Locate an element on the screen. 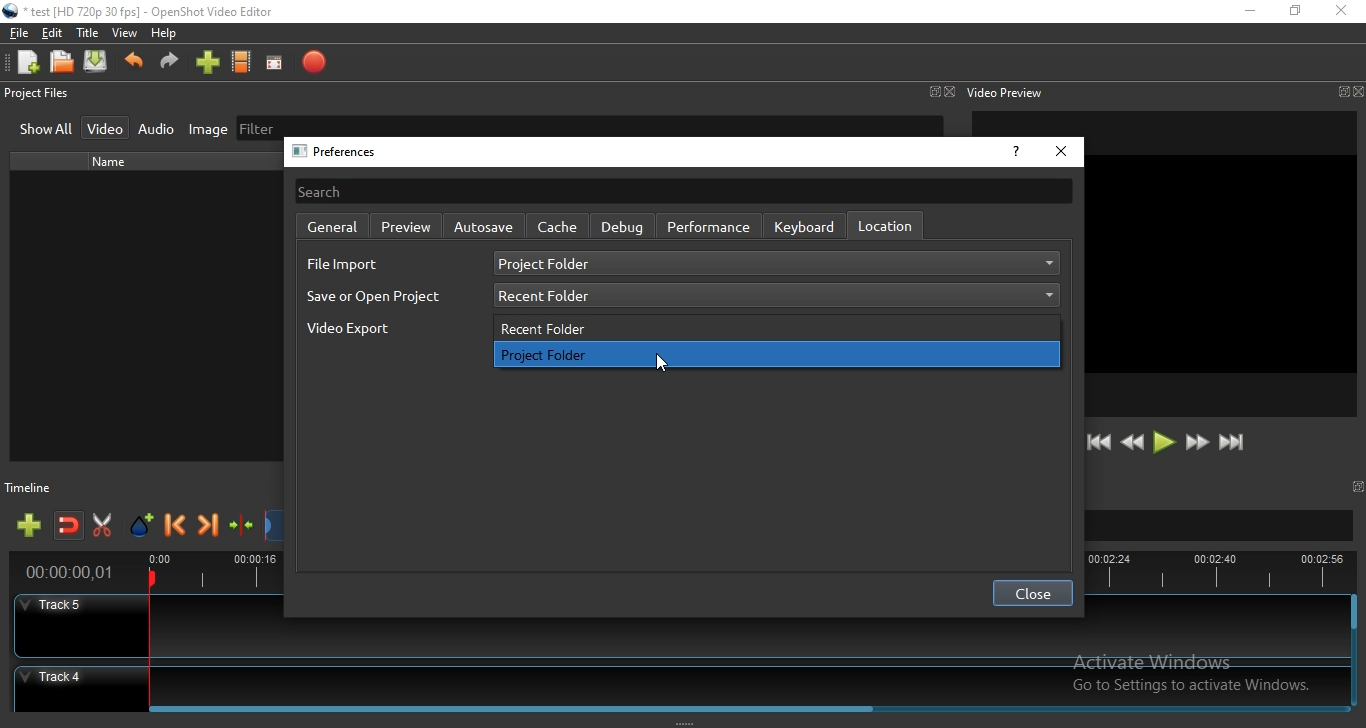 The width and height of the screenshot is (1366, 728). Project files is located at coordinates (37, 95).